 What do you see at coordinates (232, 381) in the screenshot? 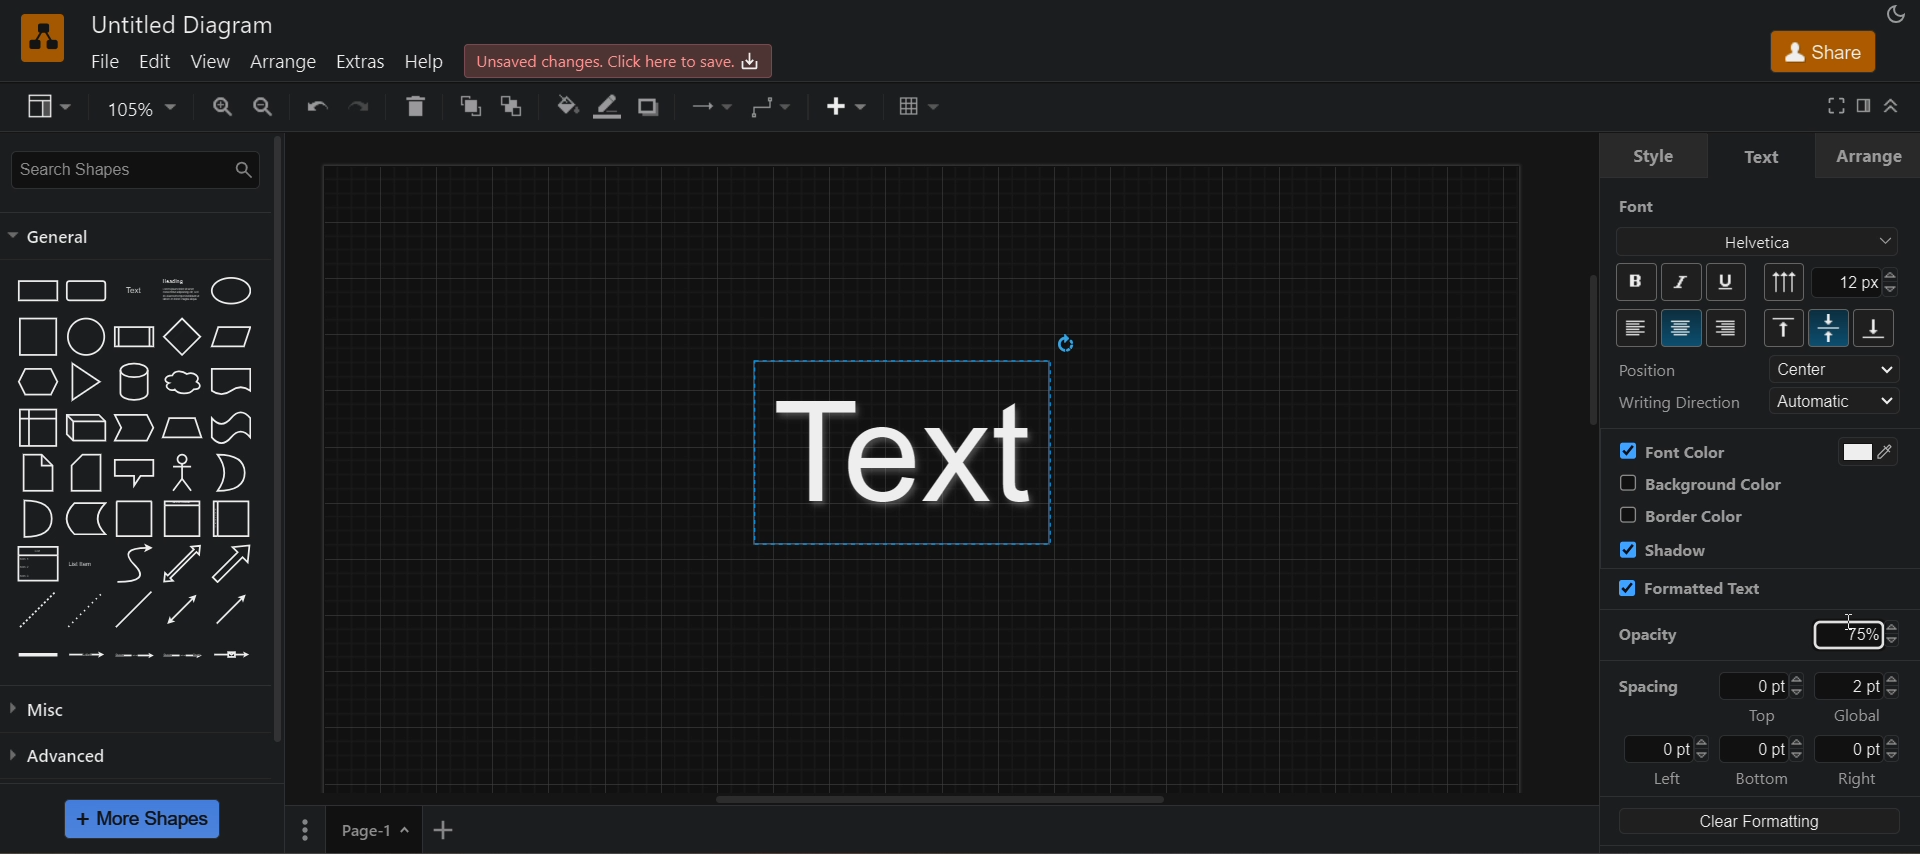
I see `document` at bounding box center [232, 381].